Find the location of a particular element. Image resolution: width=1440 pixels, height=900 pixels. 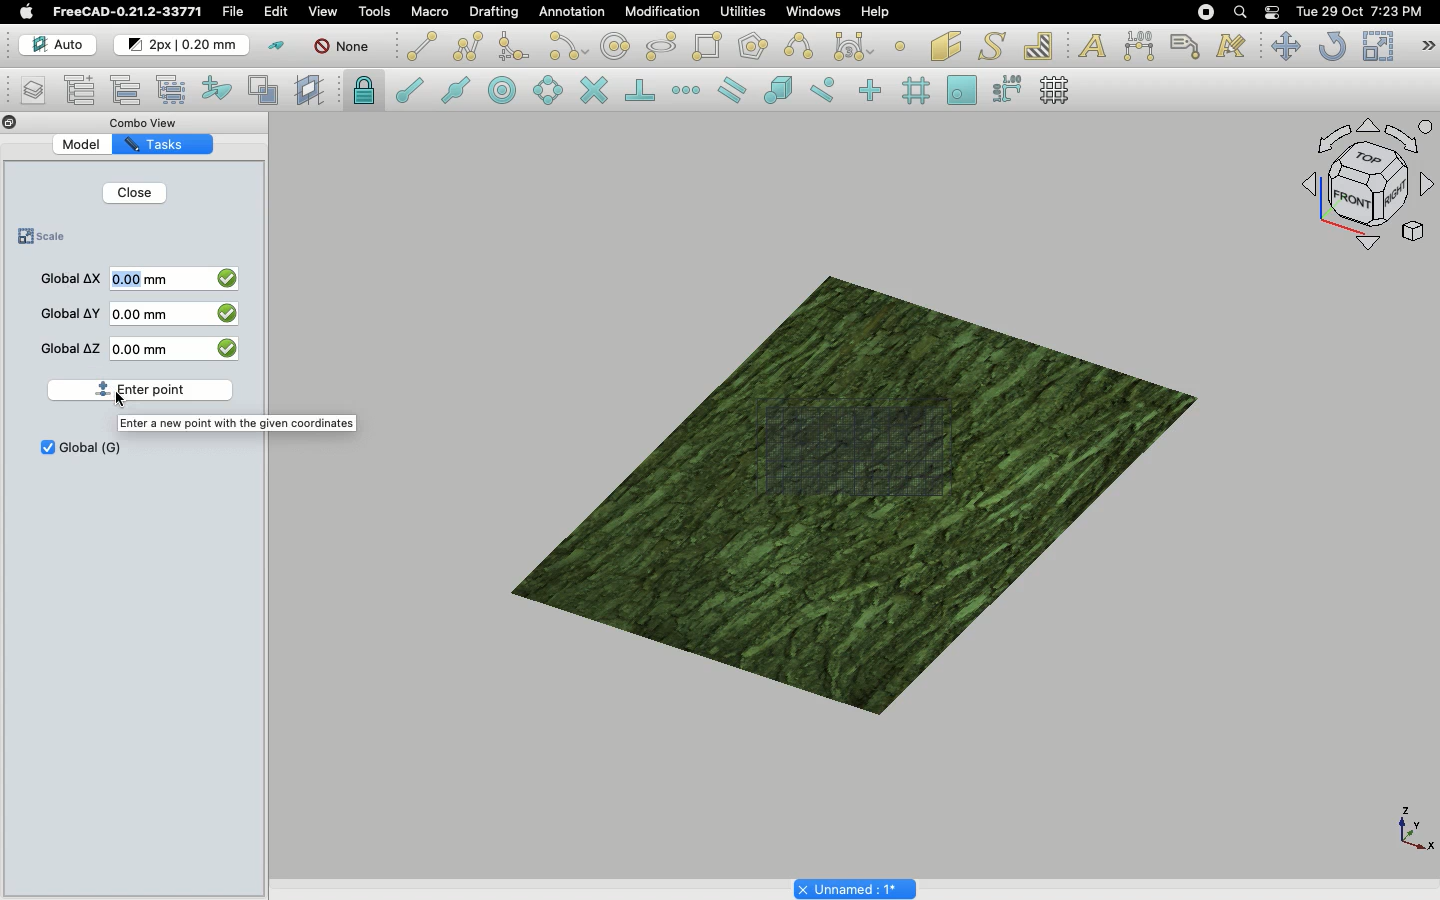

Global Y is located at coordinates (69, 313).